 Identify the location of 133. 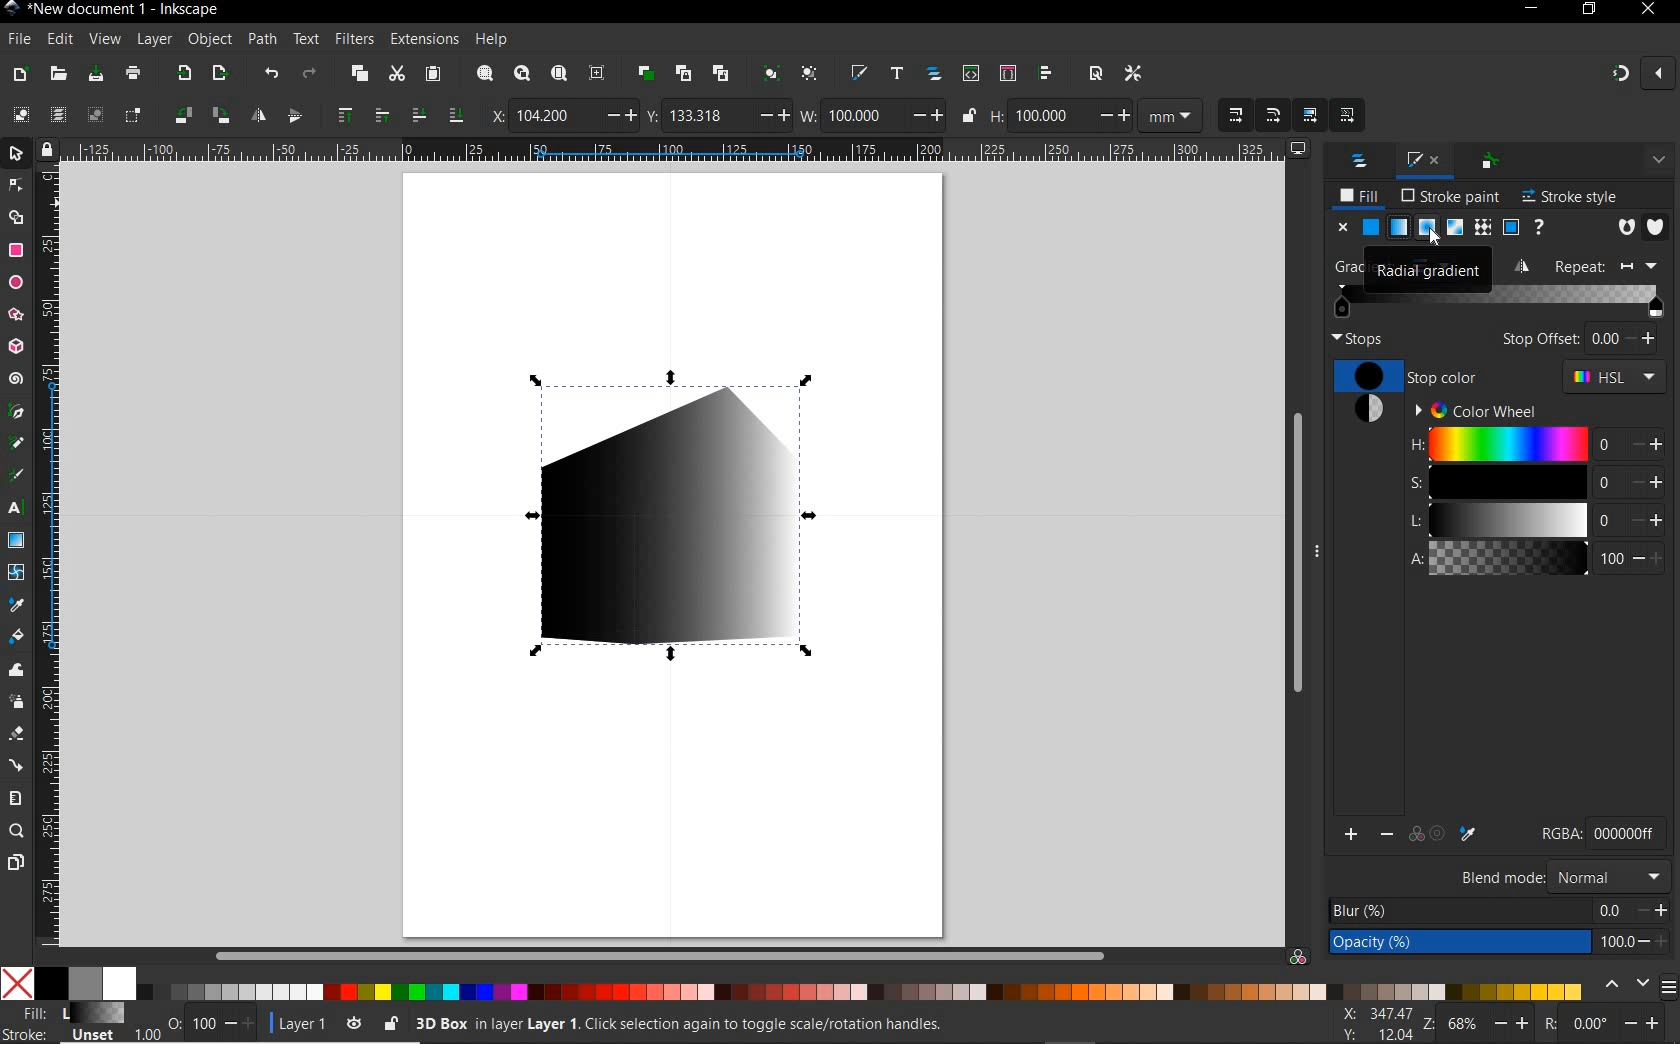
(707, 115).